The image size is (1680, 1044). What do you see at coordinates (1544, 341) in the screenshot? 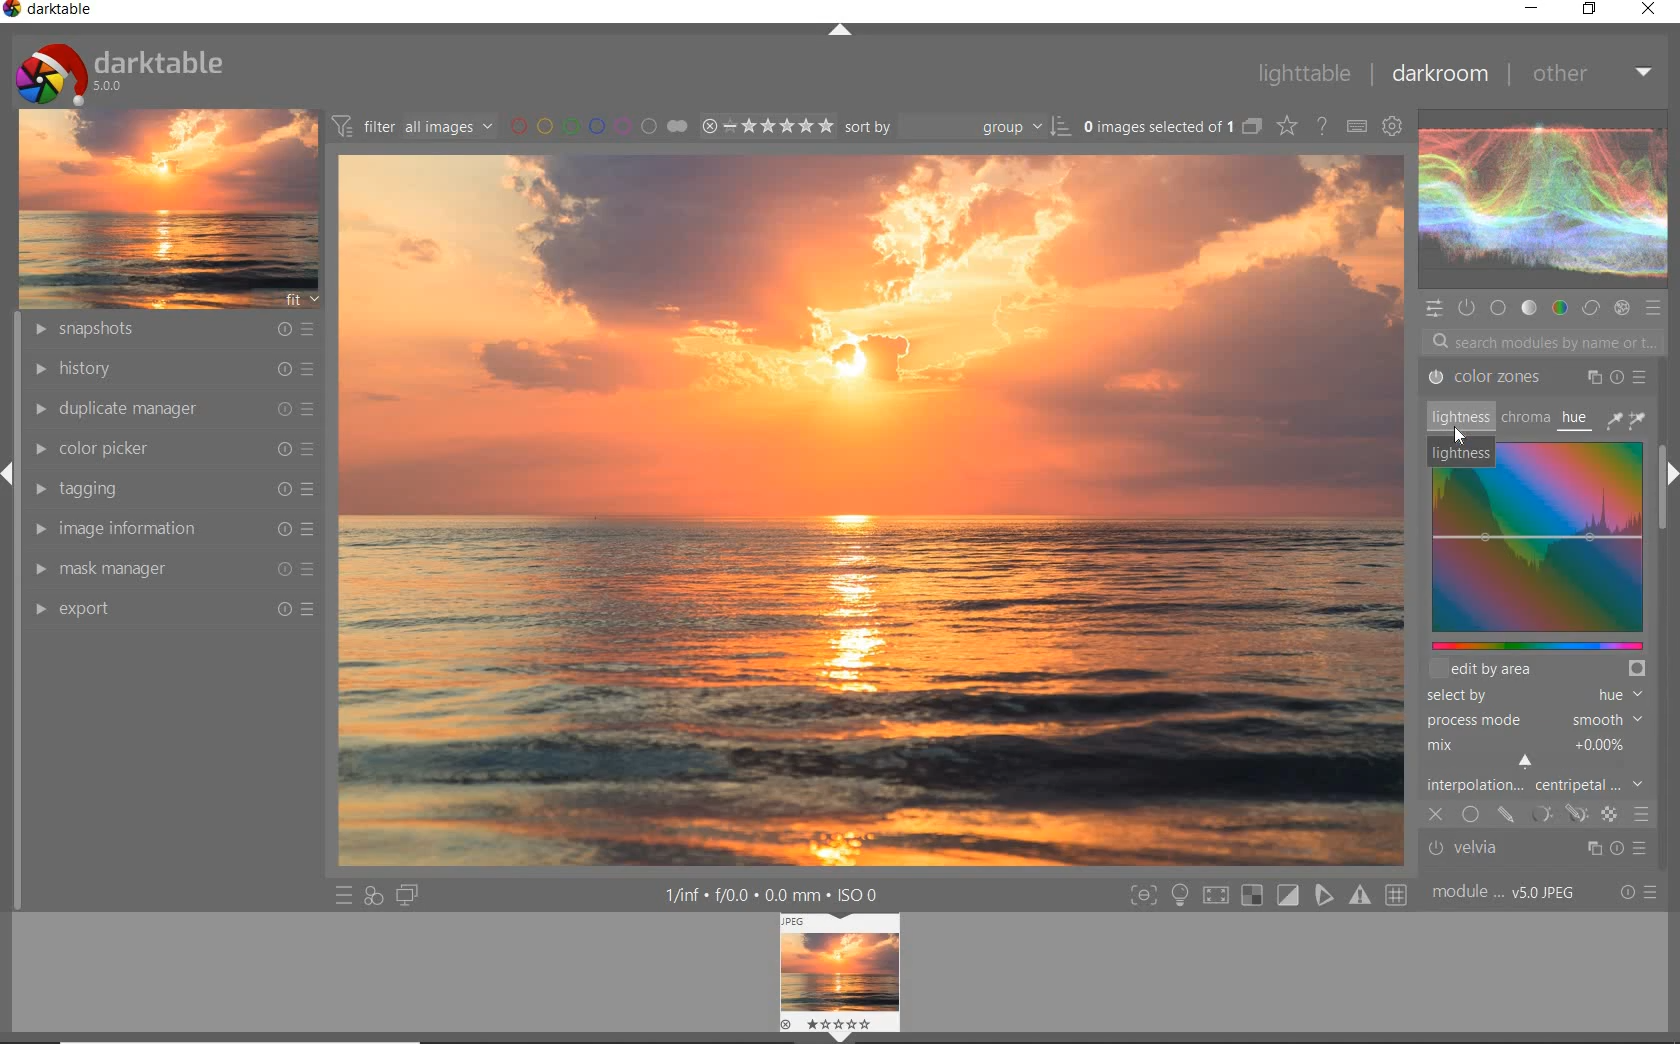
I see `SEARCH MODULES` at bounding box center [1544, 341].